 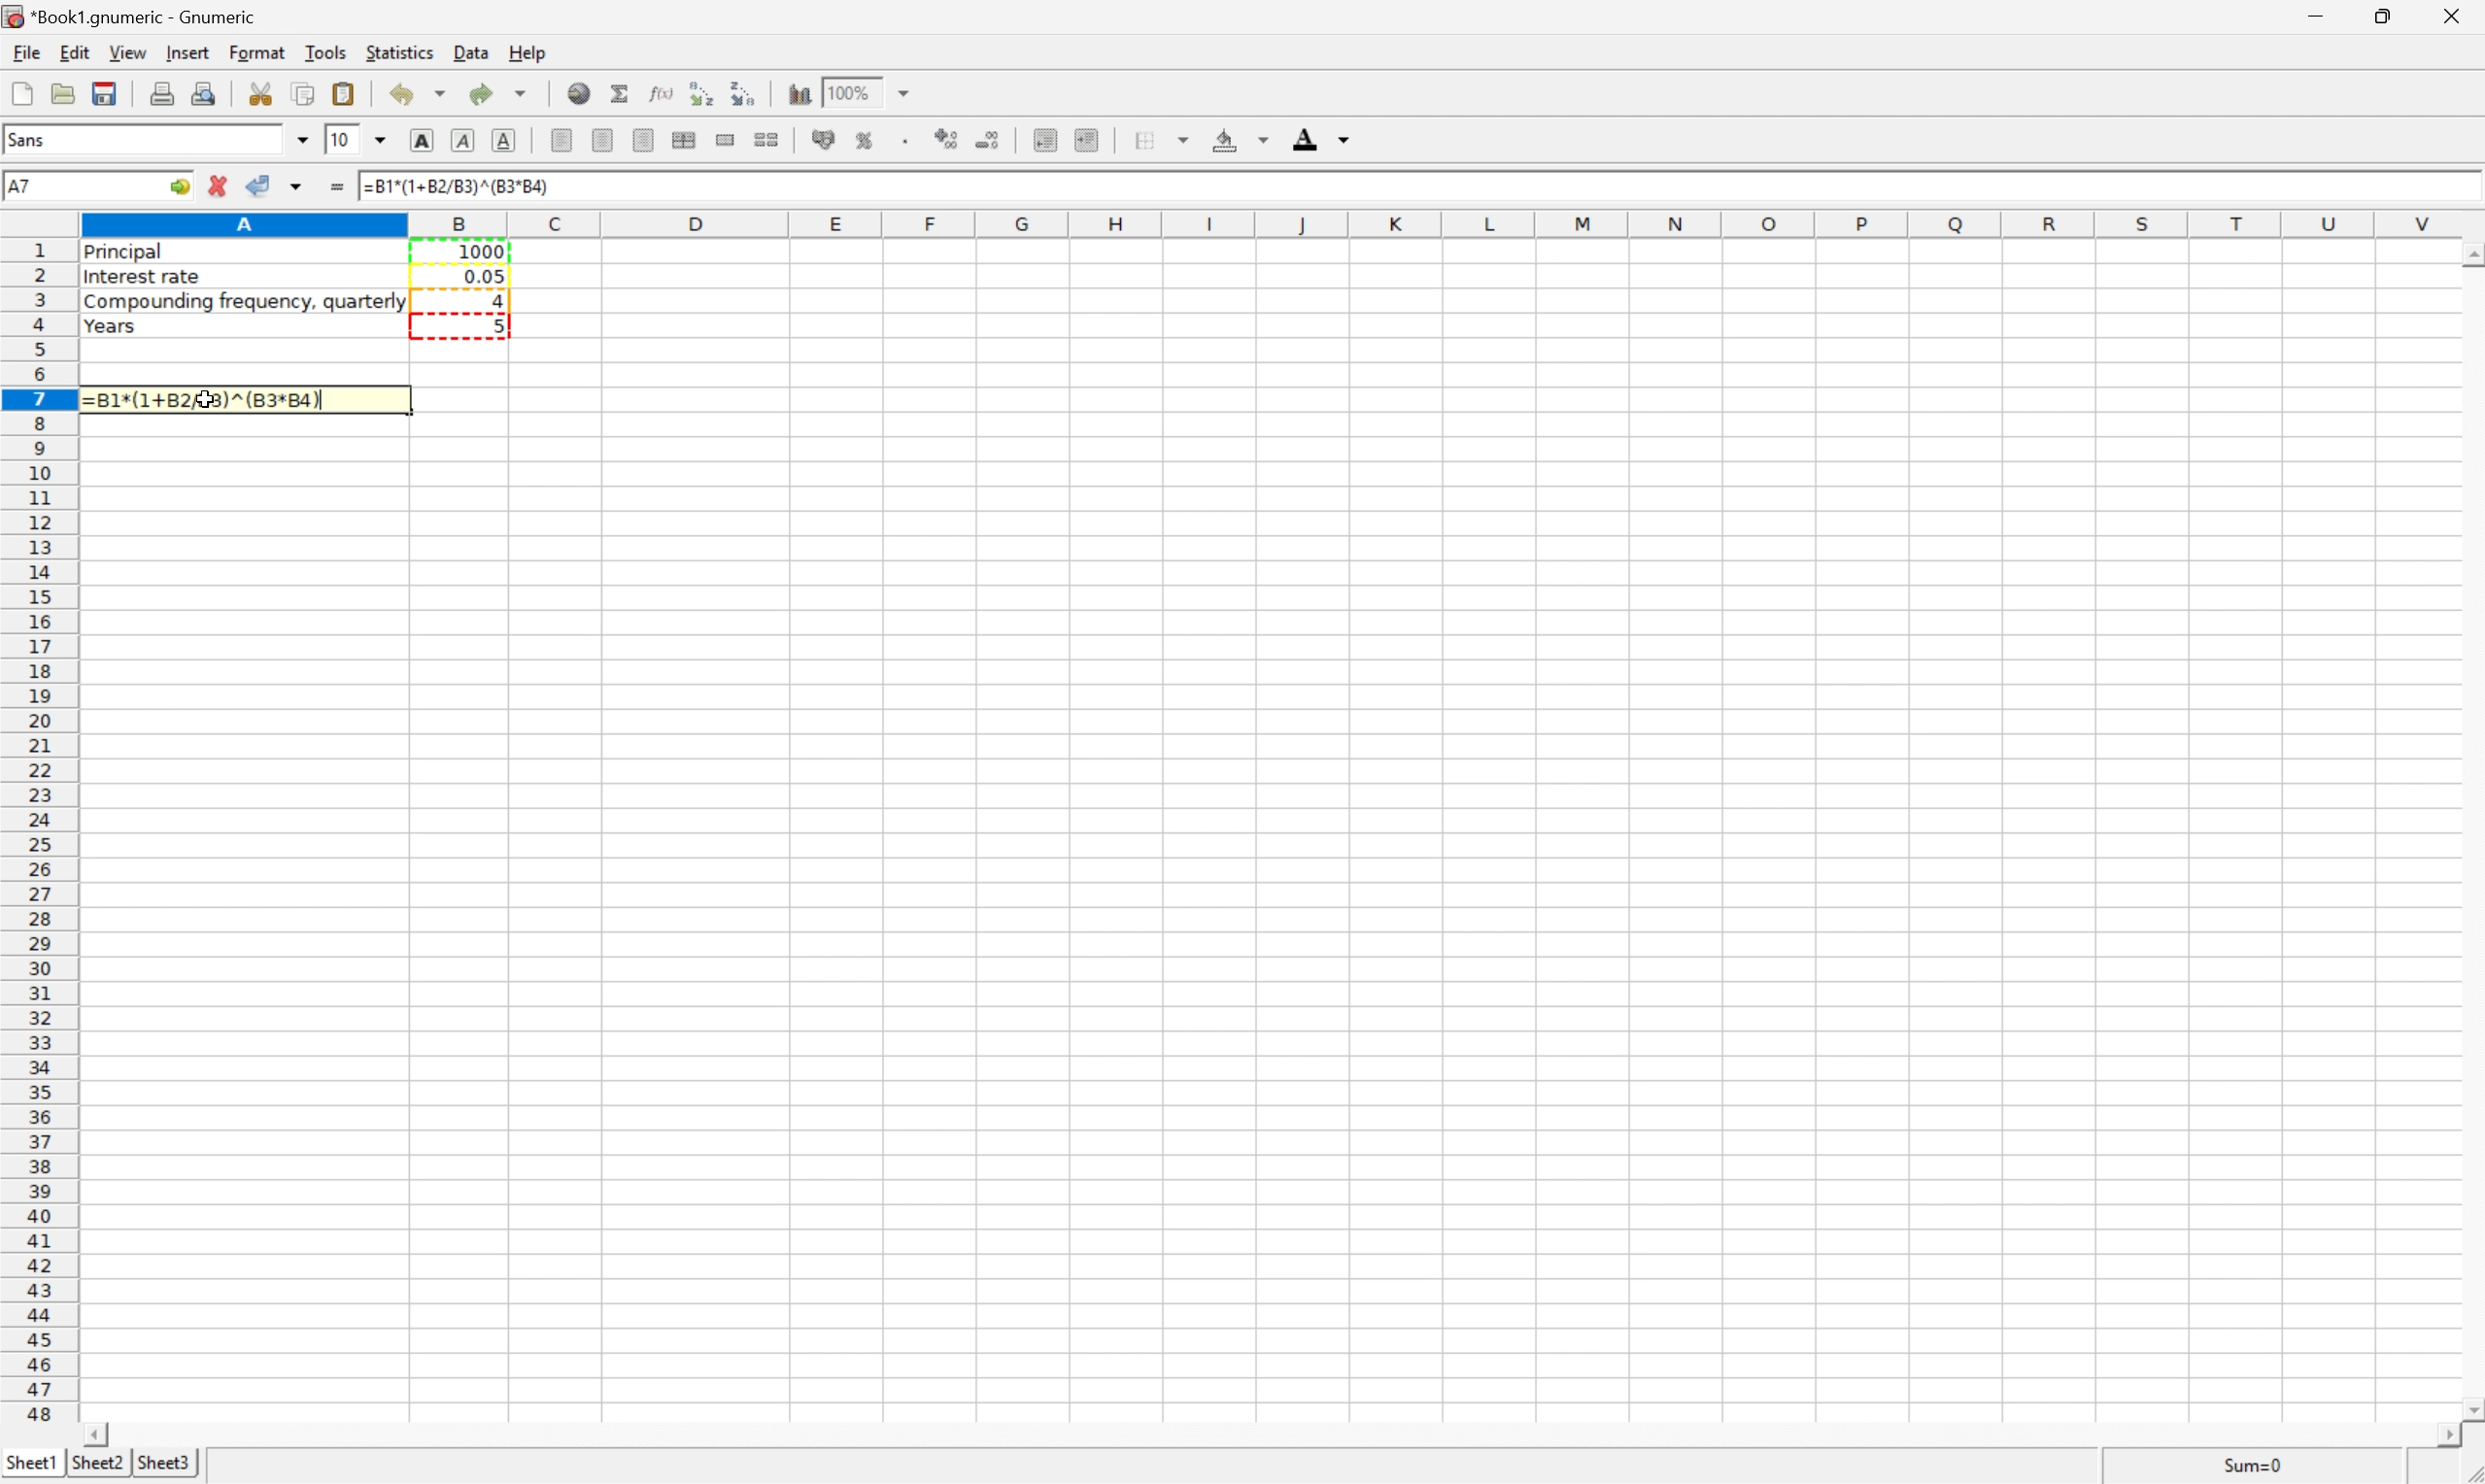 I want to click on print, so click(x=163, y=93).